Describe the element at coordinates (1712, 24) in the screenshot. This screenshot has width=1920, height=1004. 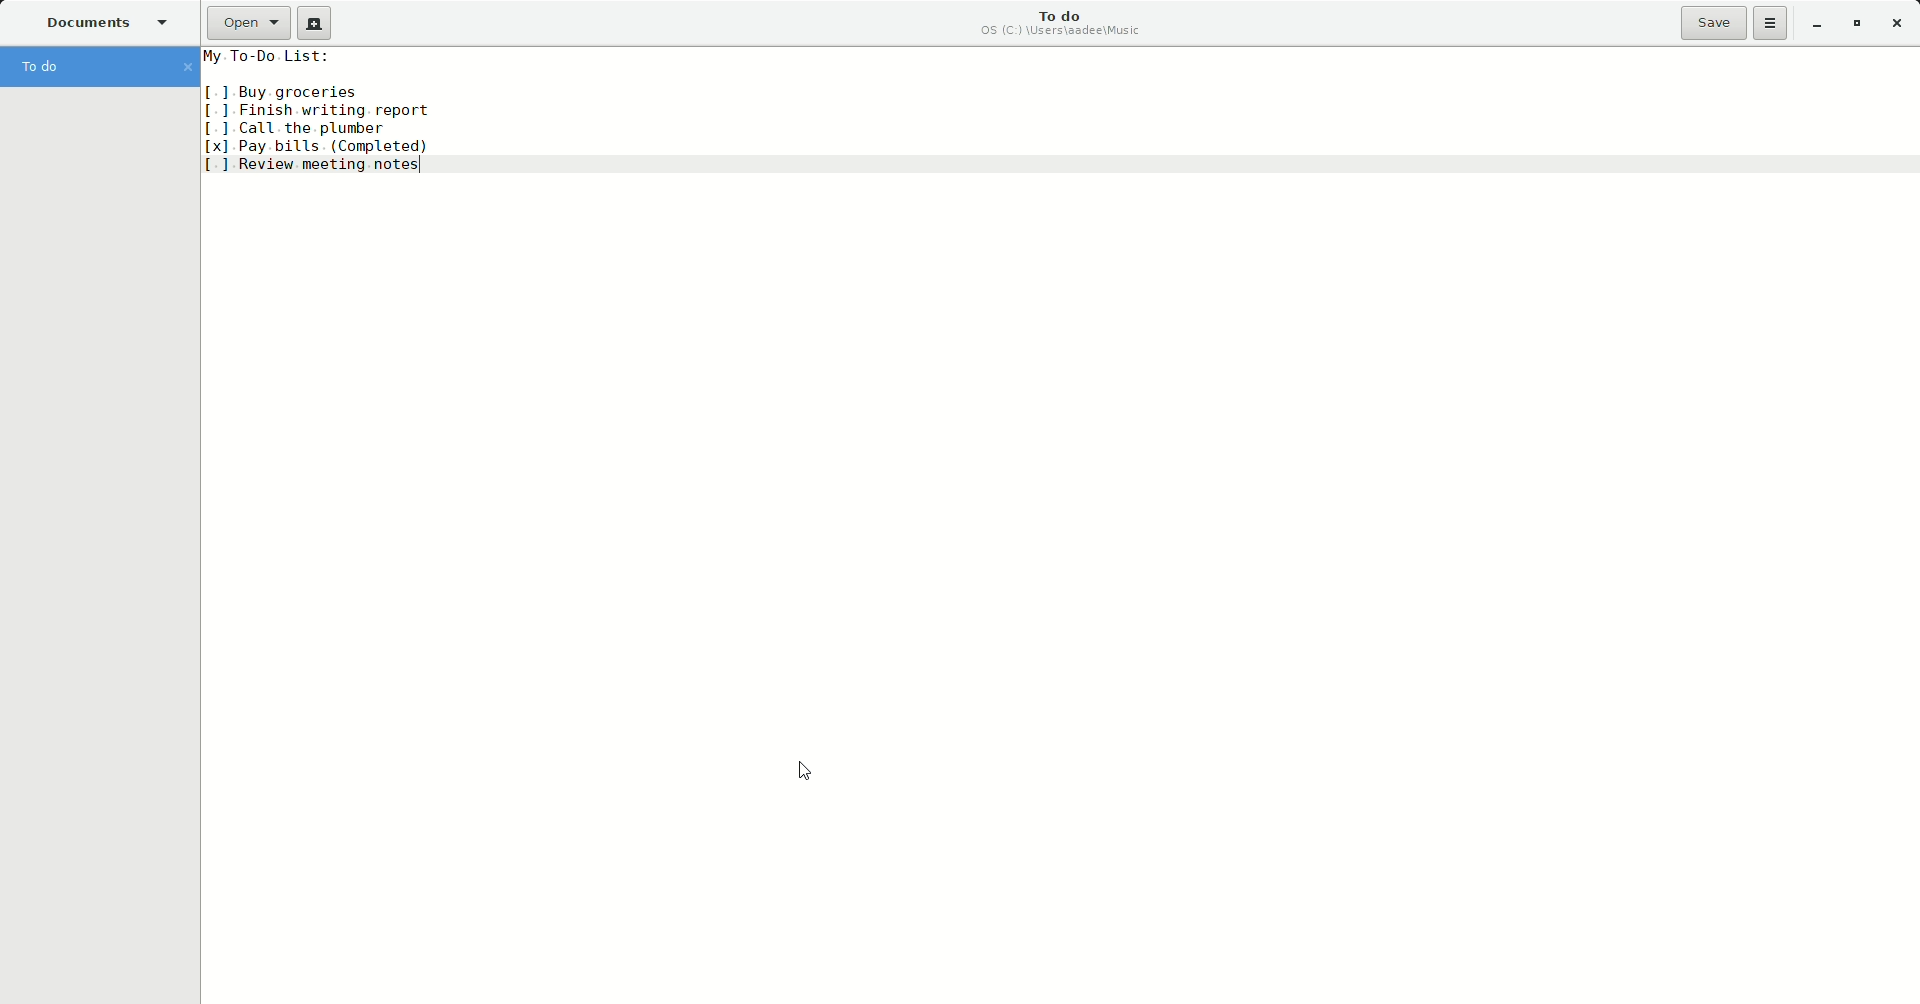
I see `Save` at that location.